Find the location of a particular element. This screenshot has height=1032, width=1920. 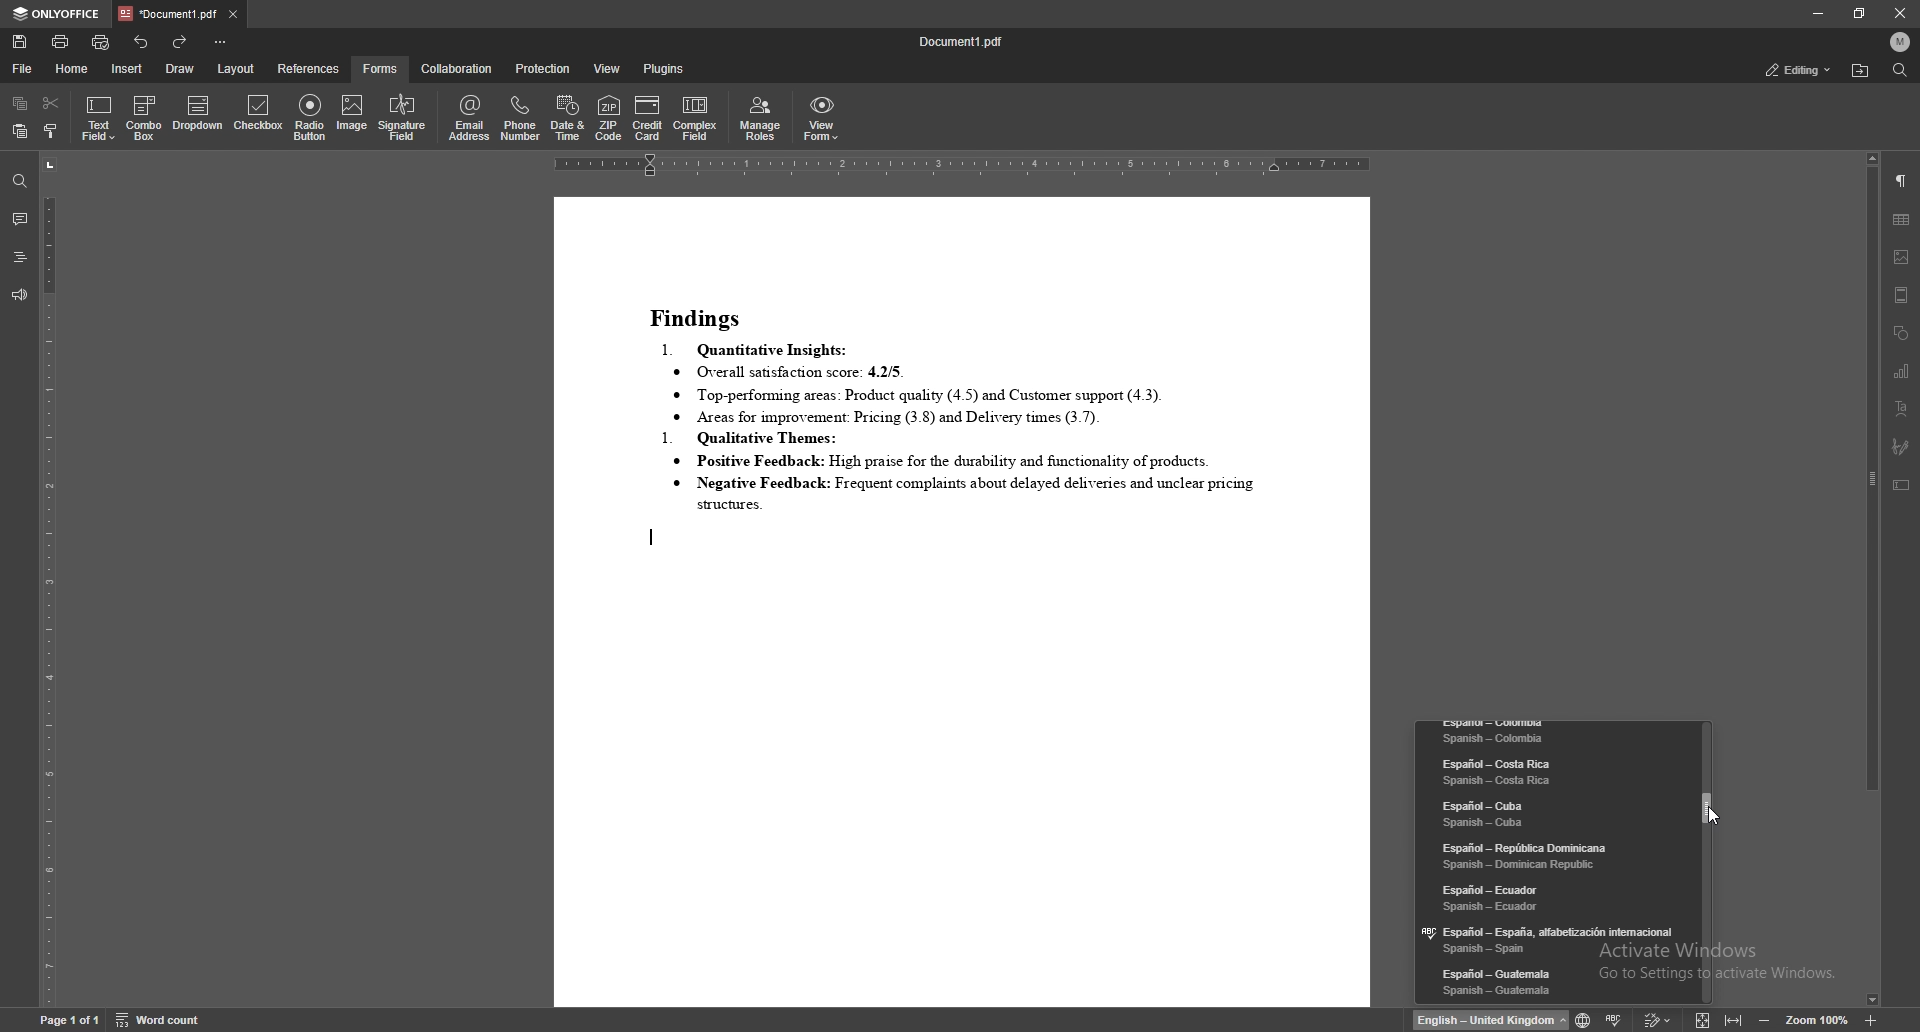

home is located at coordinates (73, 70).